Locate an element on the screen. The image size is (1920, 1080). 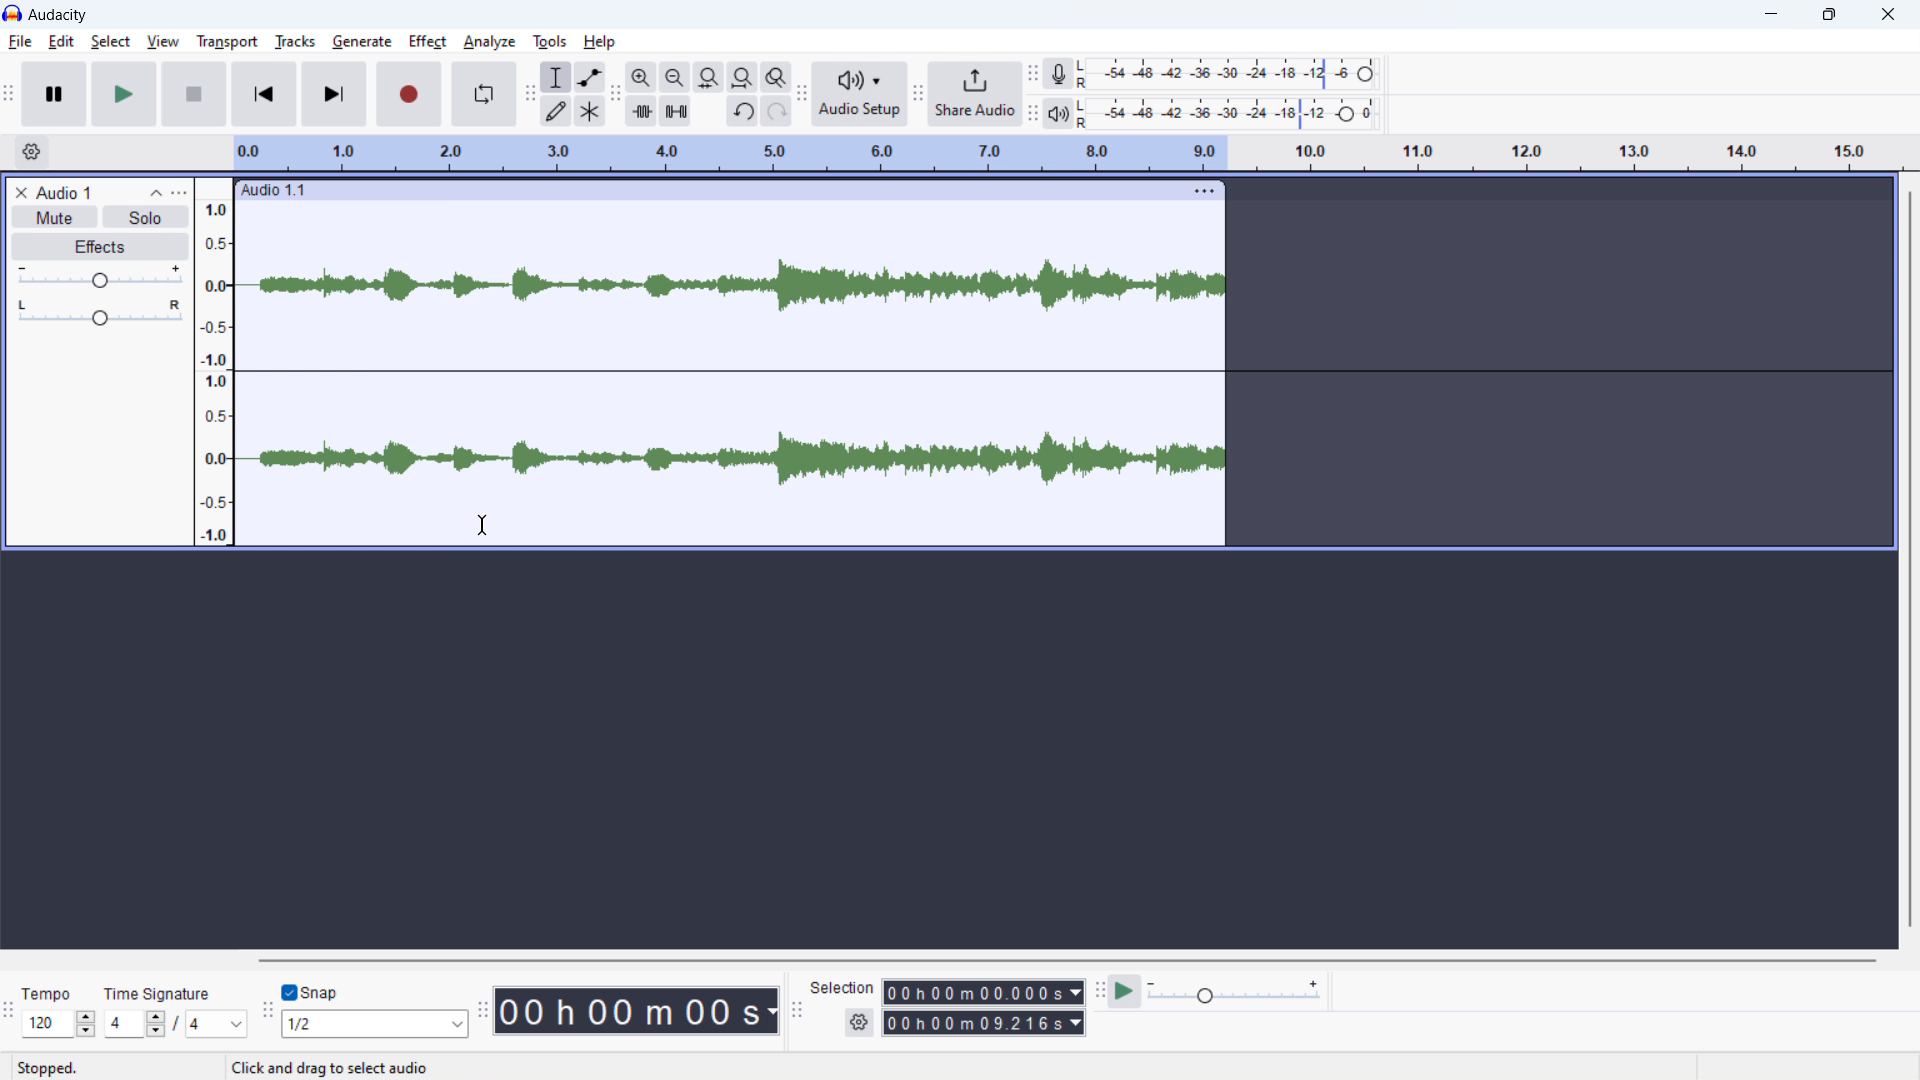
title is located at coordinates (59, 15).